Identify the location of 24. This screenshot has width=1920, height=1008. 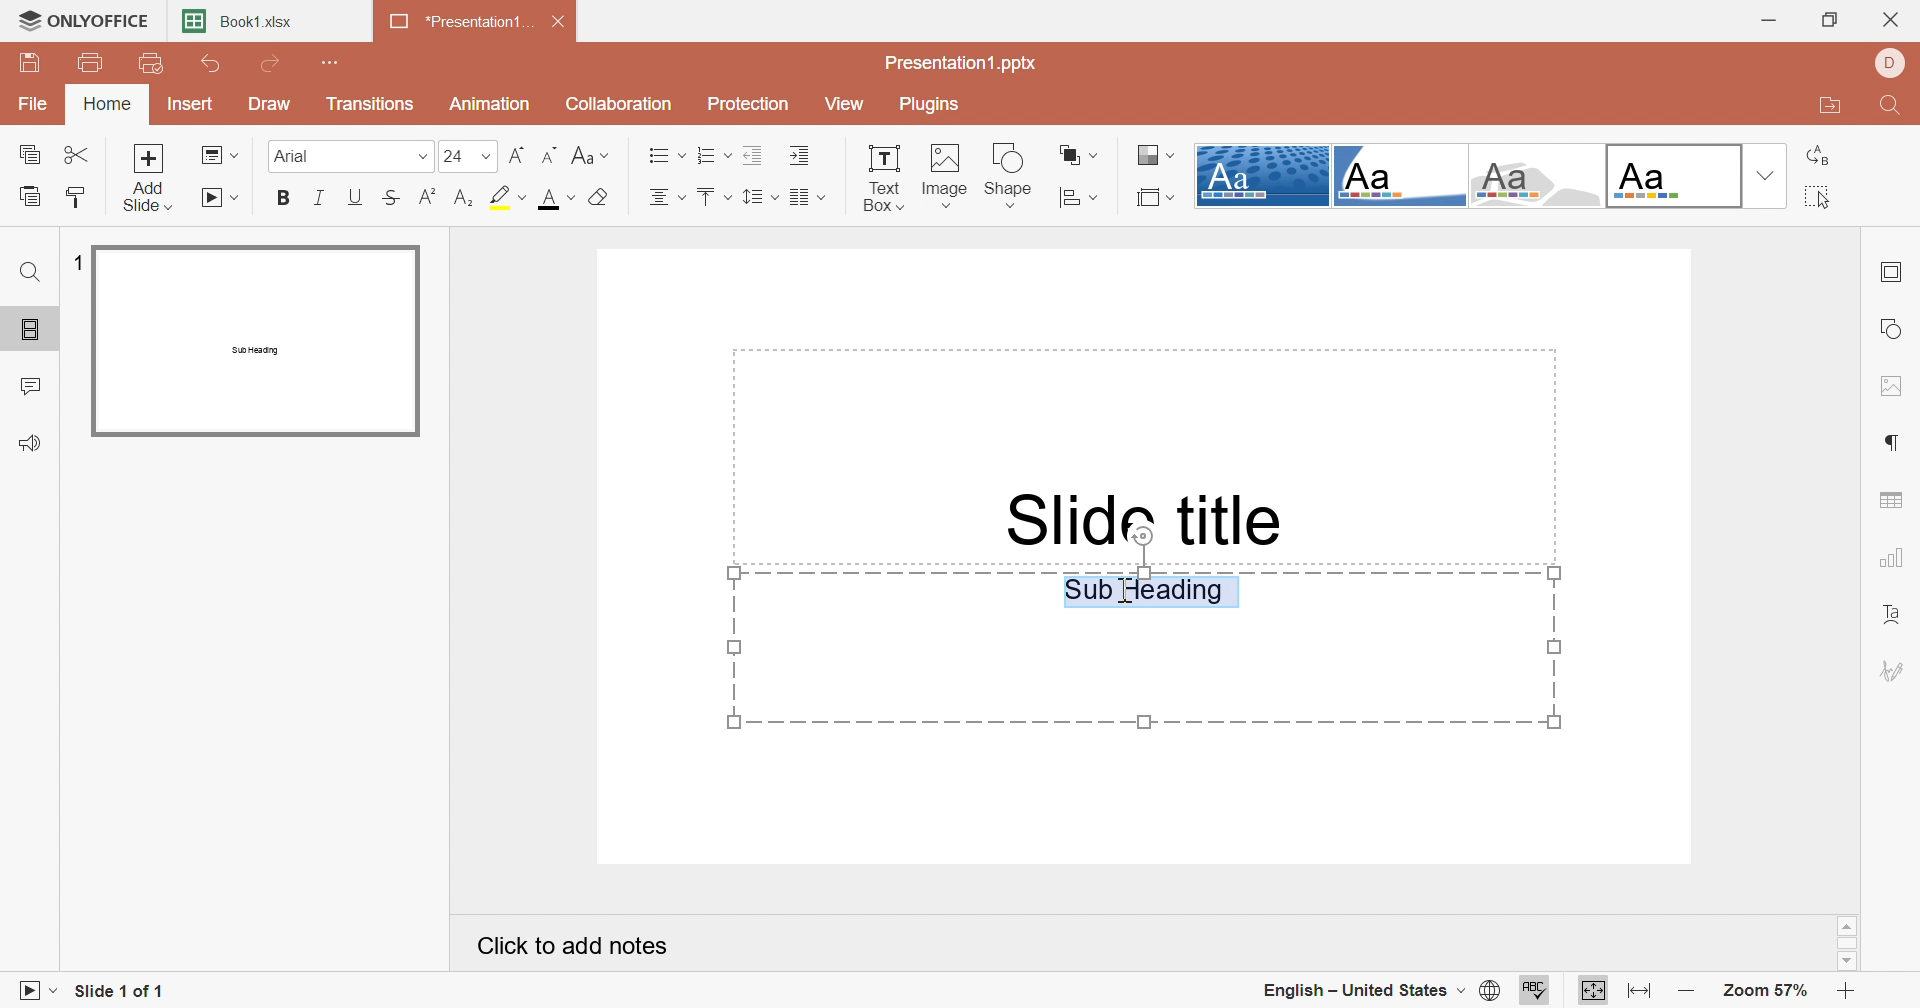
(467, 155).